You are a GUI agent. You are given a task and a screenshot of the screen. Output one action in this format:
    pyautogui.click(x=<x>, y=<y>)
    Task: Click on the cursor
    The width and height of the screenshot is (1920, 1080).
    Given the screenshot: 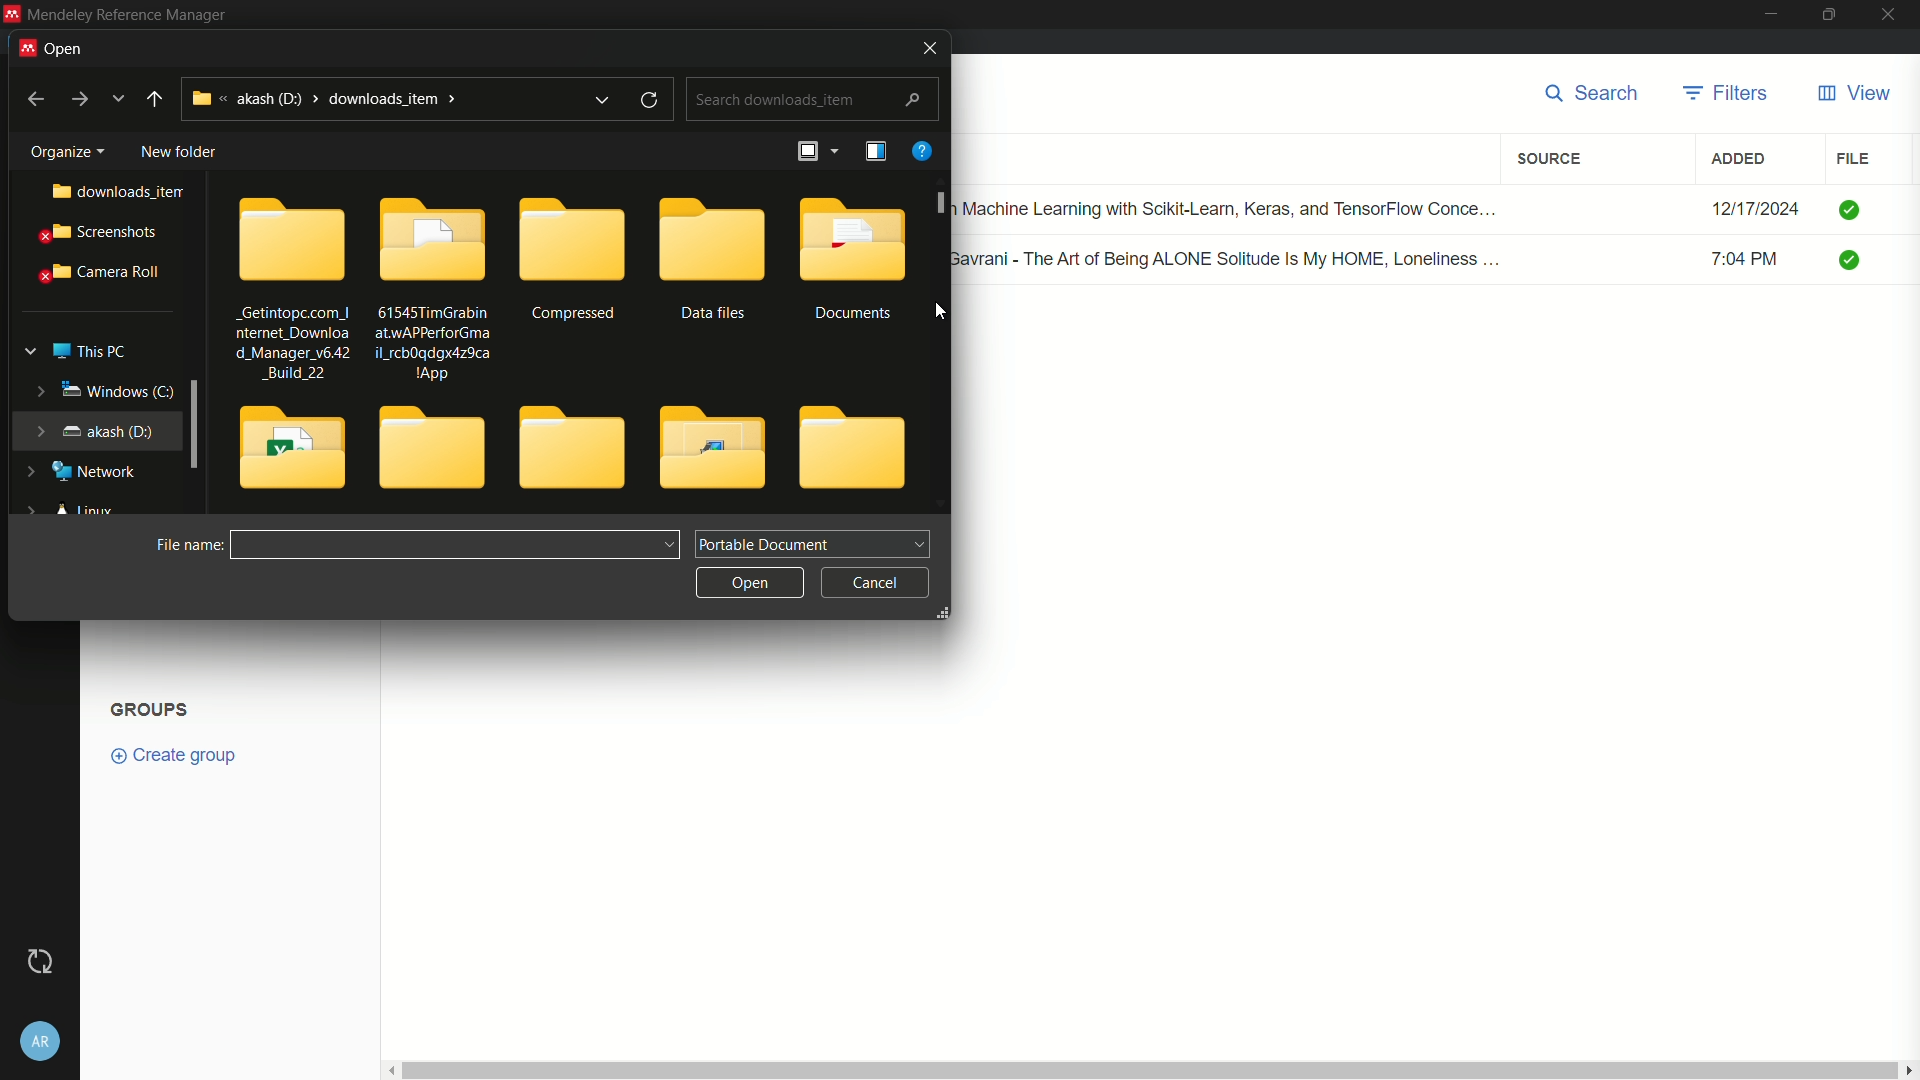 What is the action you would take?
    pyautogui.click(x=945, y=313)
    